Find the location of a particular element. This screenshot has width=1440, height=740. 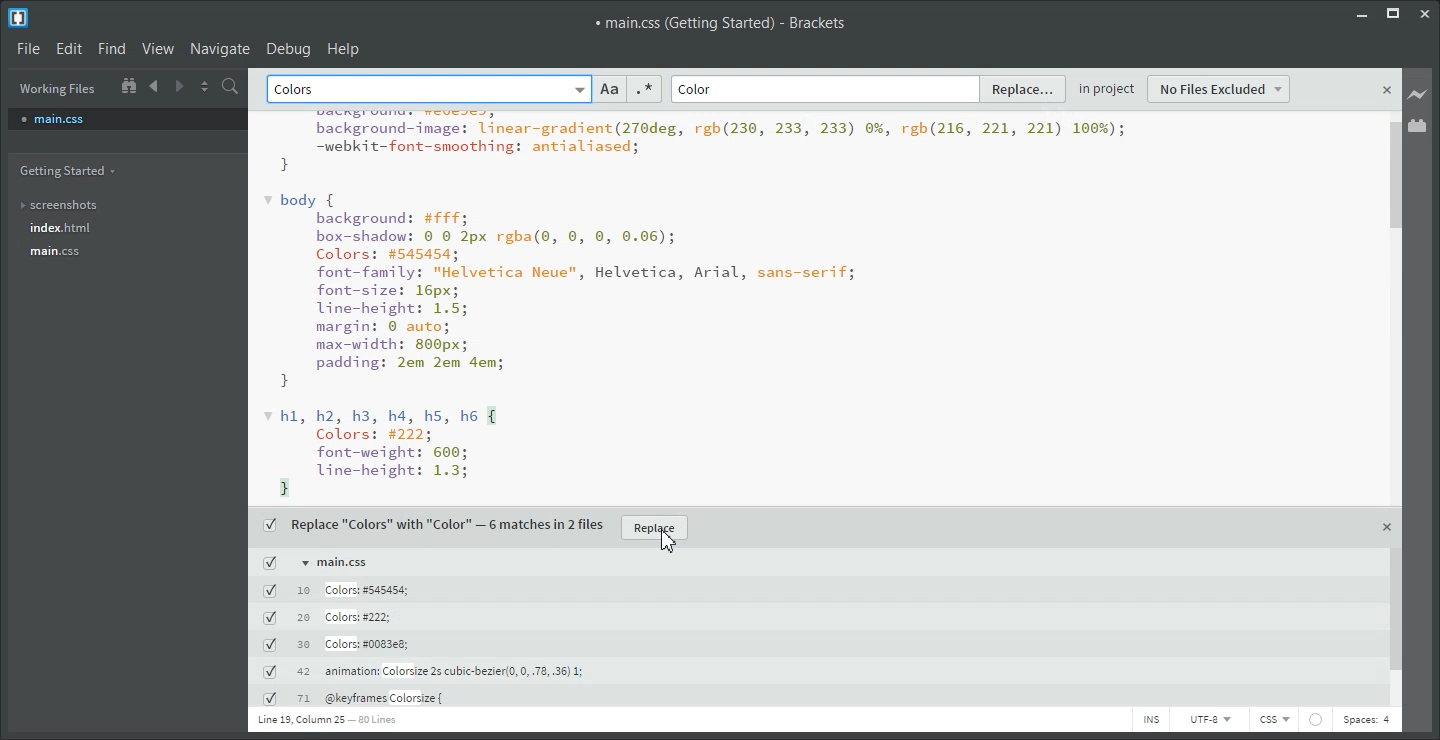

Vertical Scroll bar is located at coordinates (1394, 410).